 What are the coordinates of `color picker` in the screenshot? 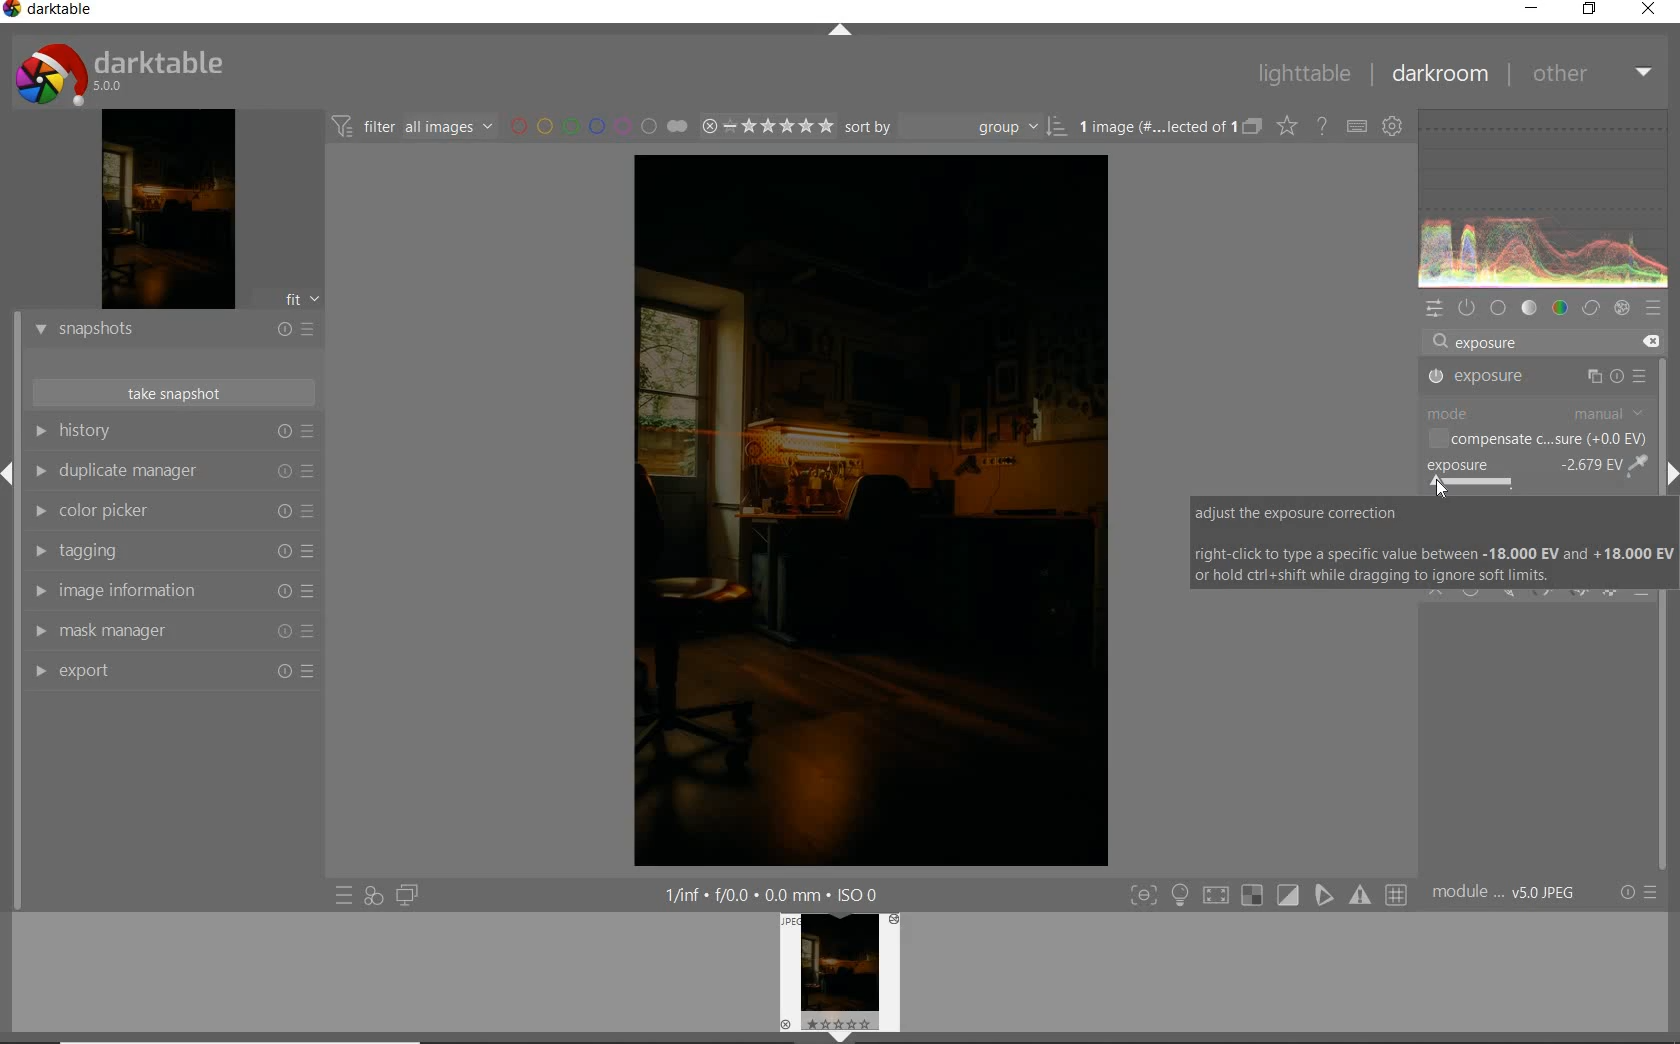 It's located at (170, 509).